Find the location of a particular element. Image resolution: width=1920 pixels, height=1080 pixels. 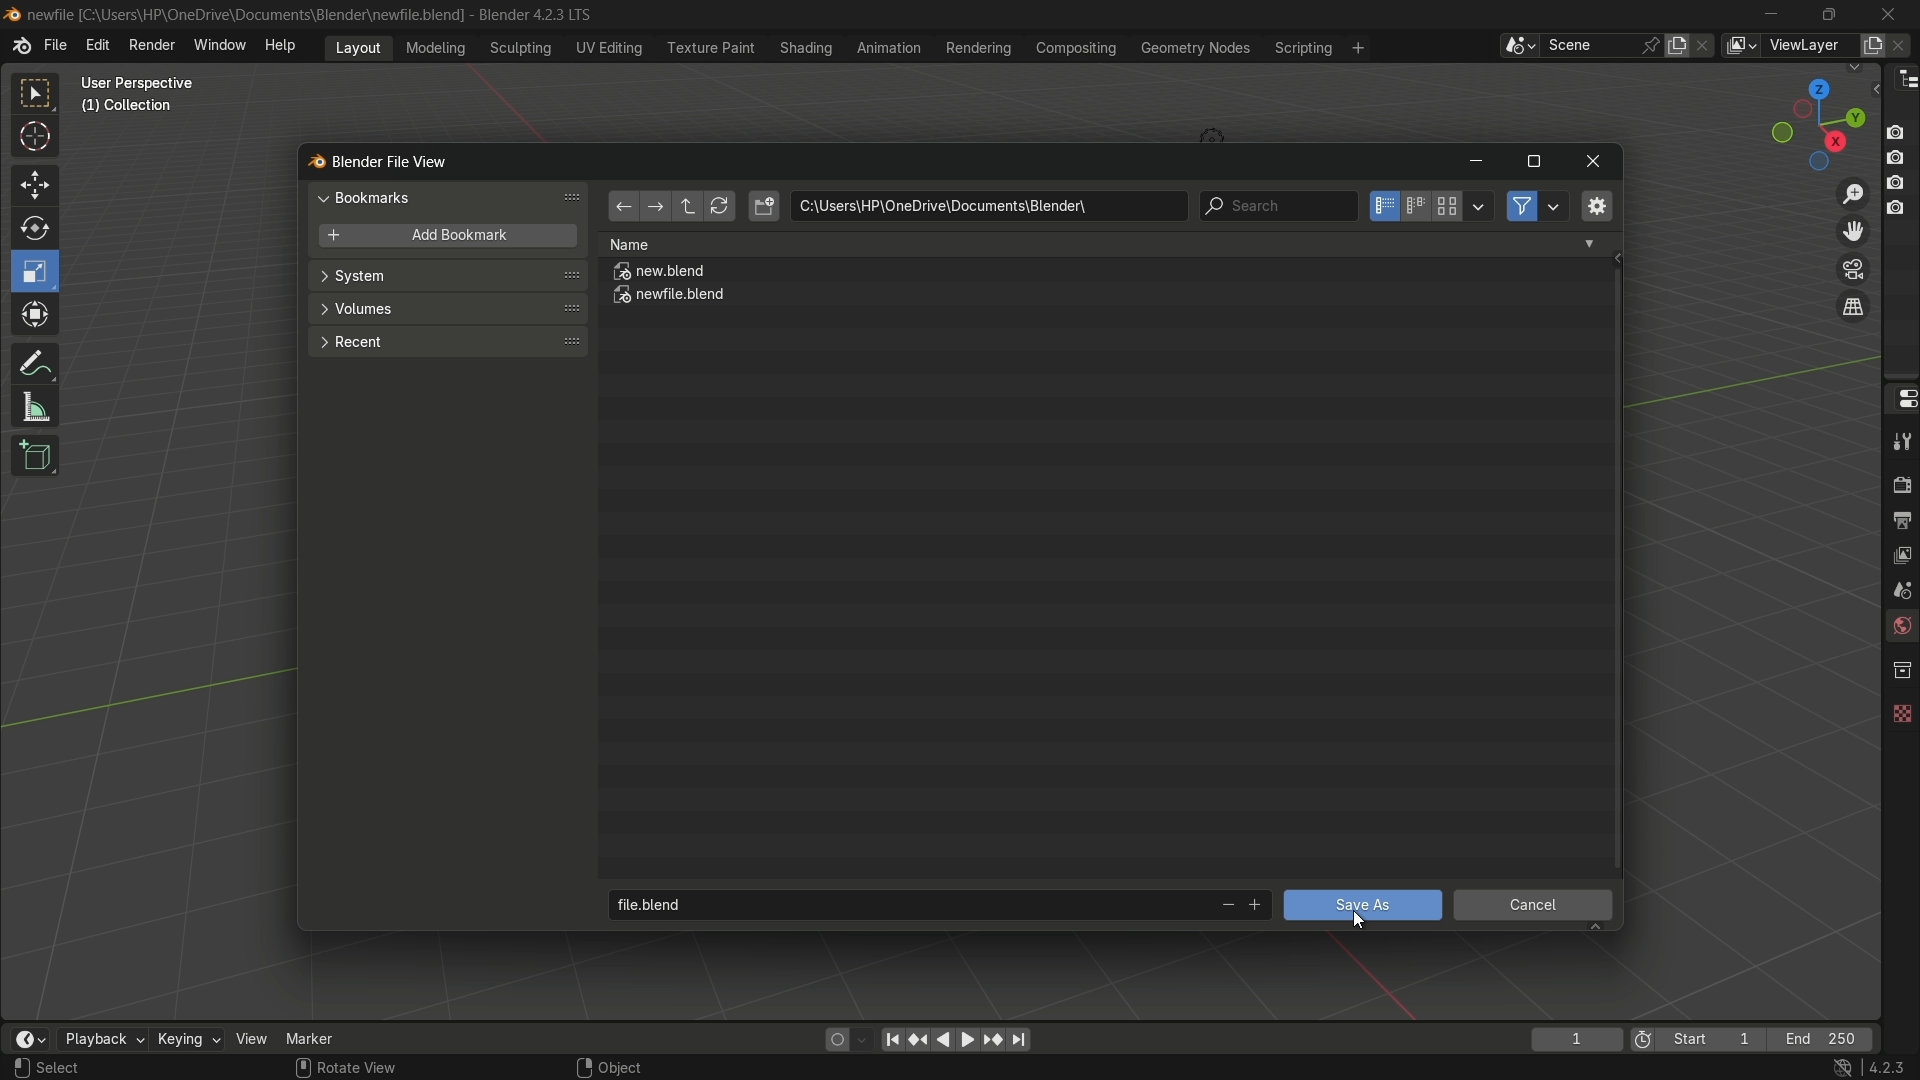

playback is located at coordinates (101, 1039).